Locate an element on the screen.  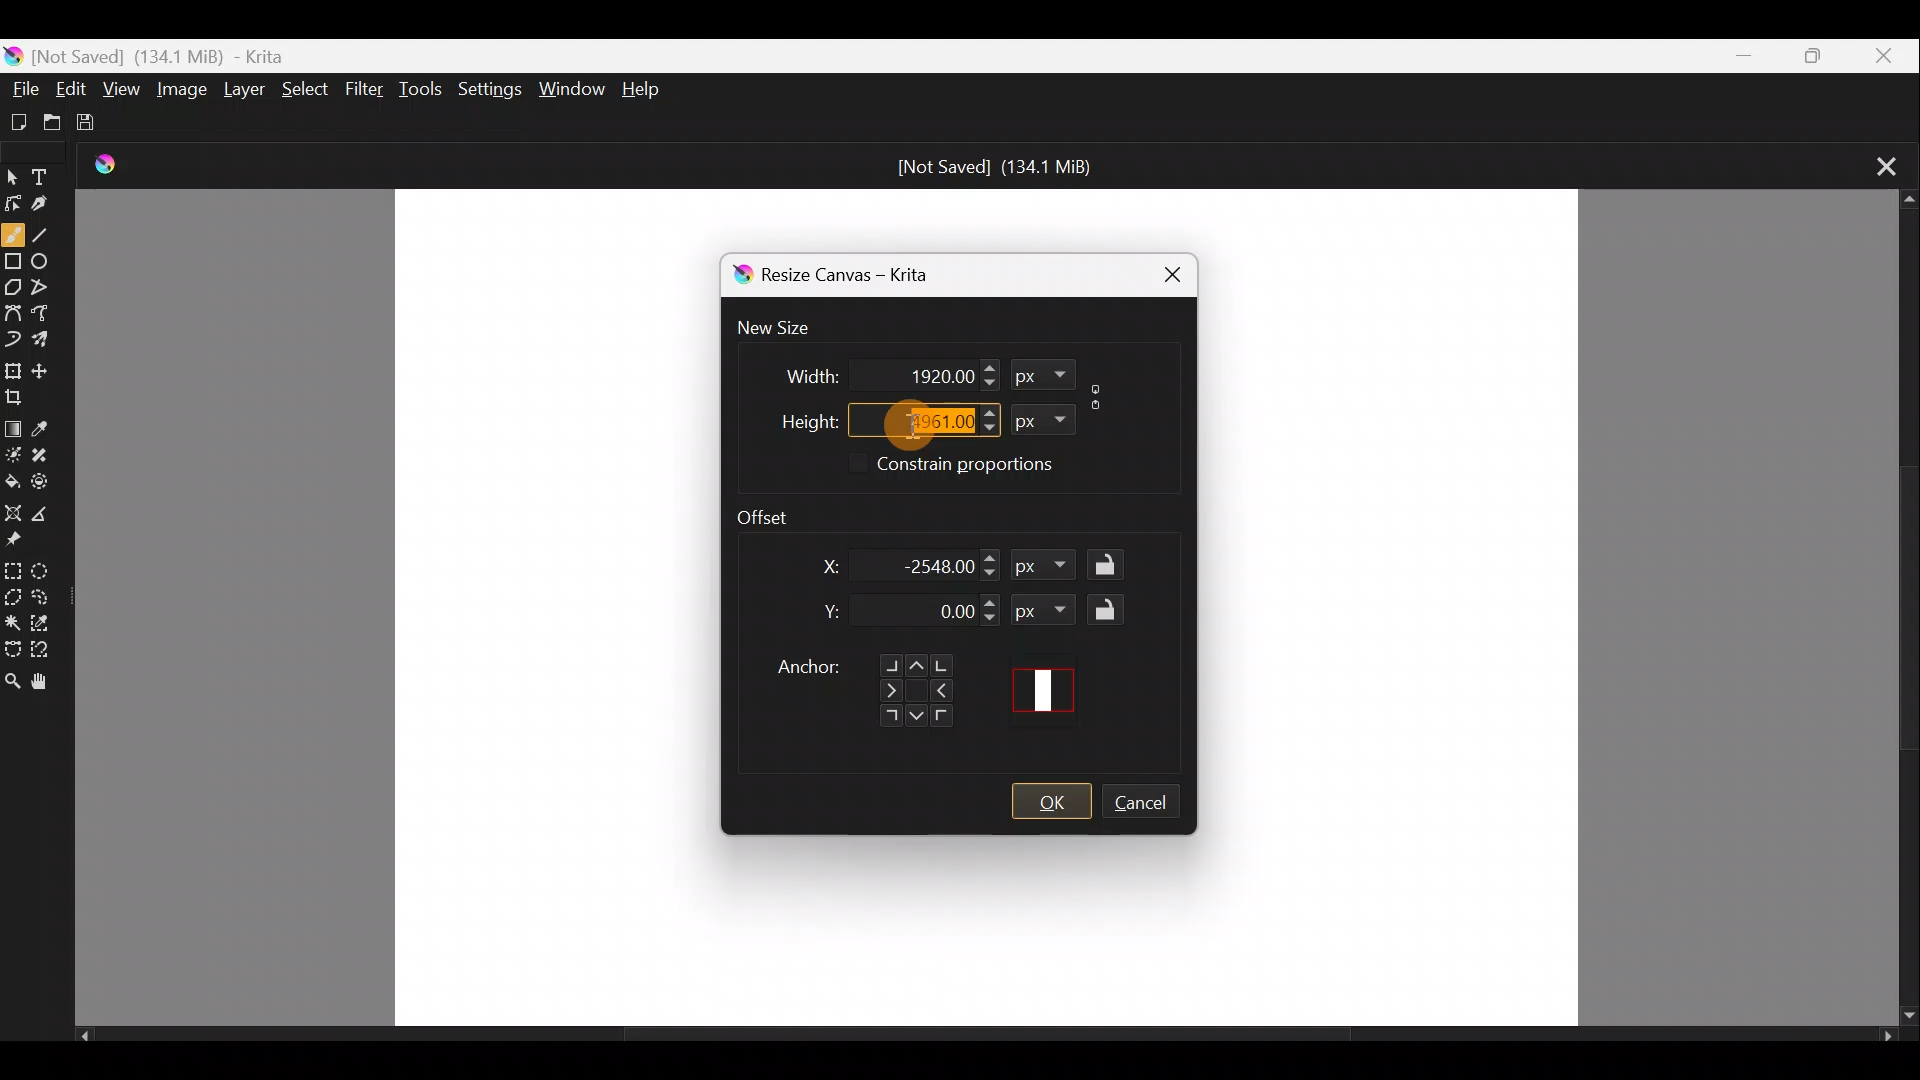
Similar colour selection tool is located at coordinates (49, 625).